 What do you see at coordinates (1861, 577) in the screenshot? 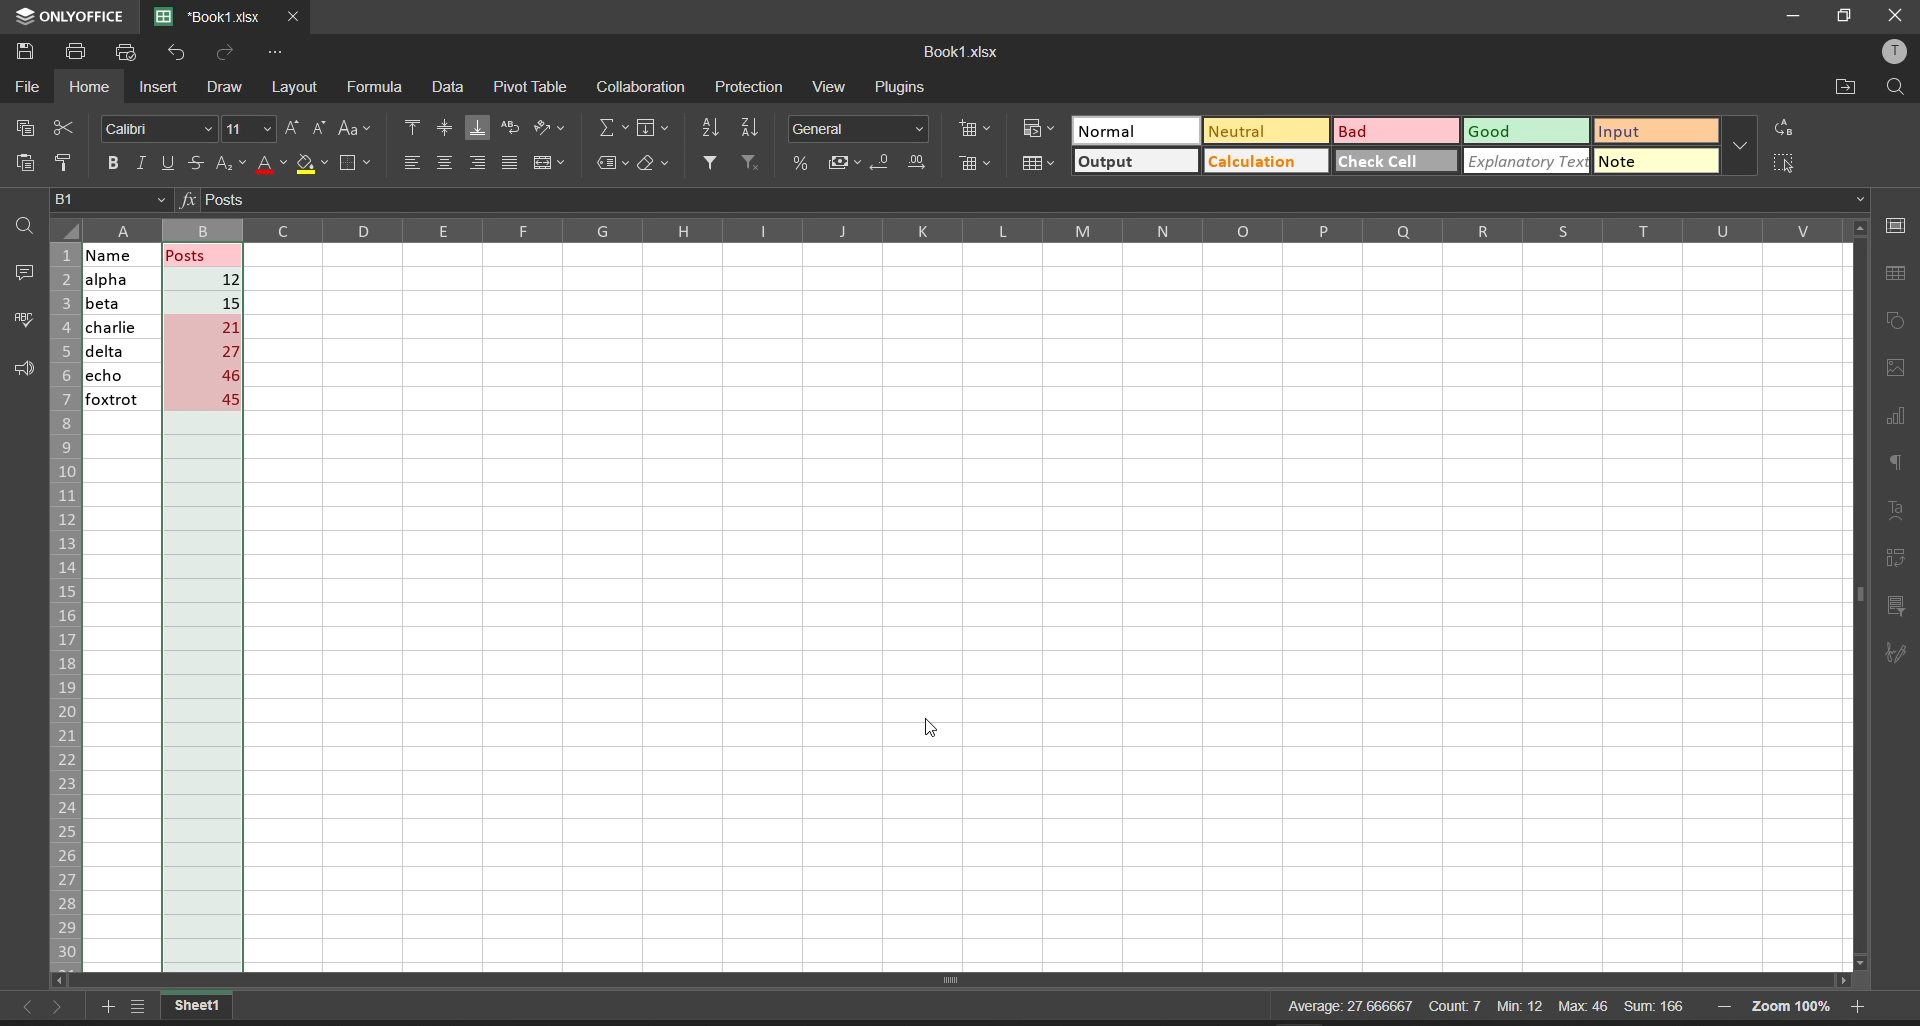
I see `vertical scroll bar` at bounding box center [1861, 577].